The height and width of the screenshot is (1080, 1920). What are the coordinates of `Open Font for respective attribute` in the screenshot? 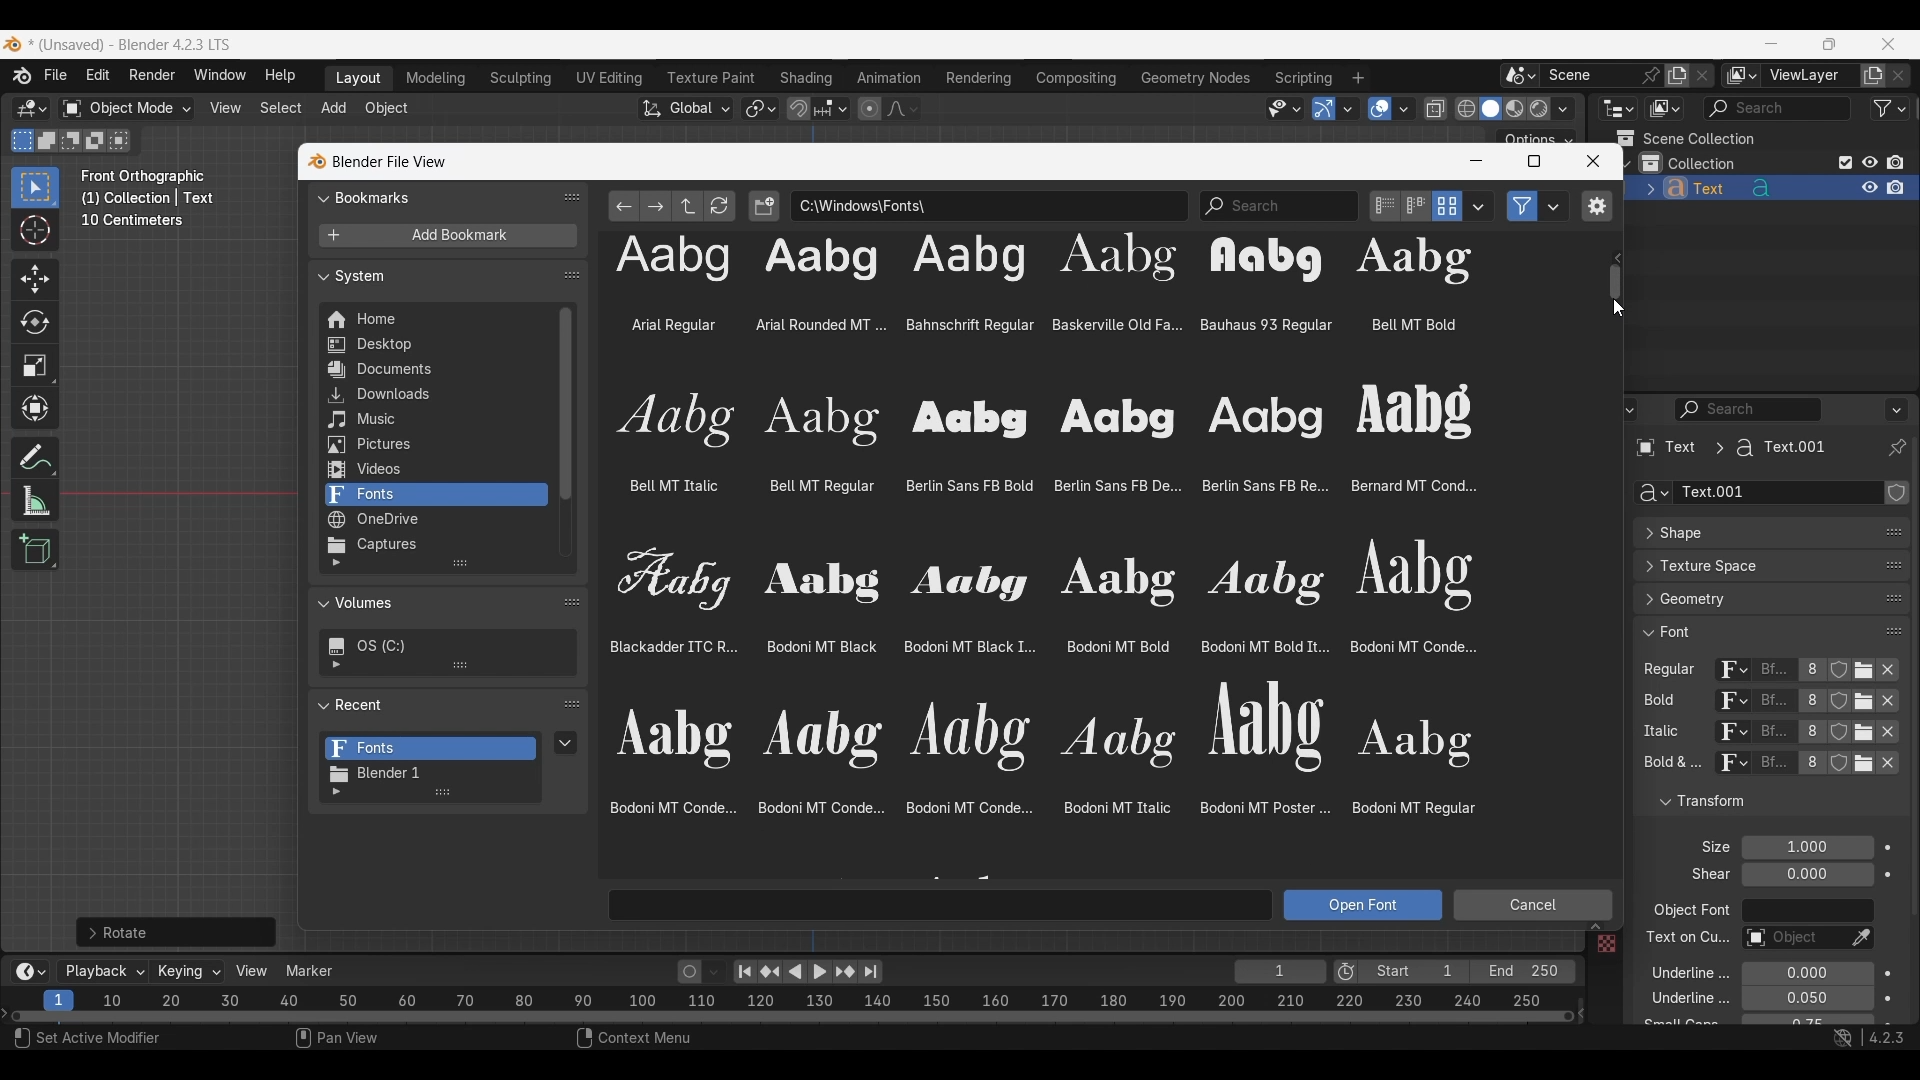 It's located at (1866, 670).